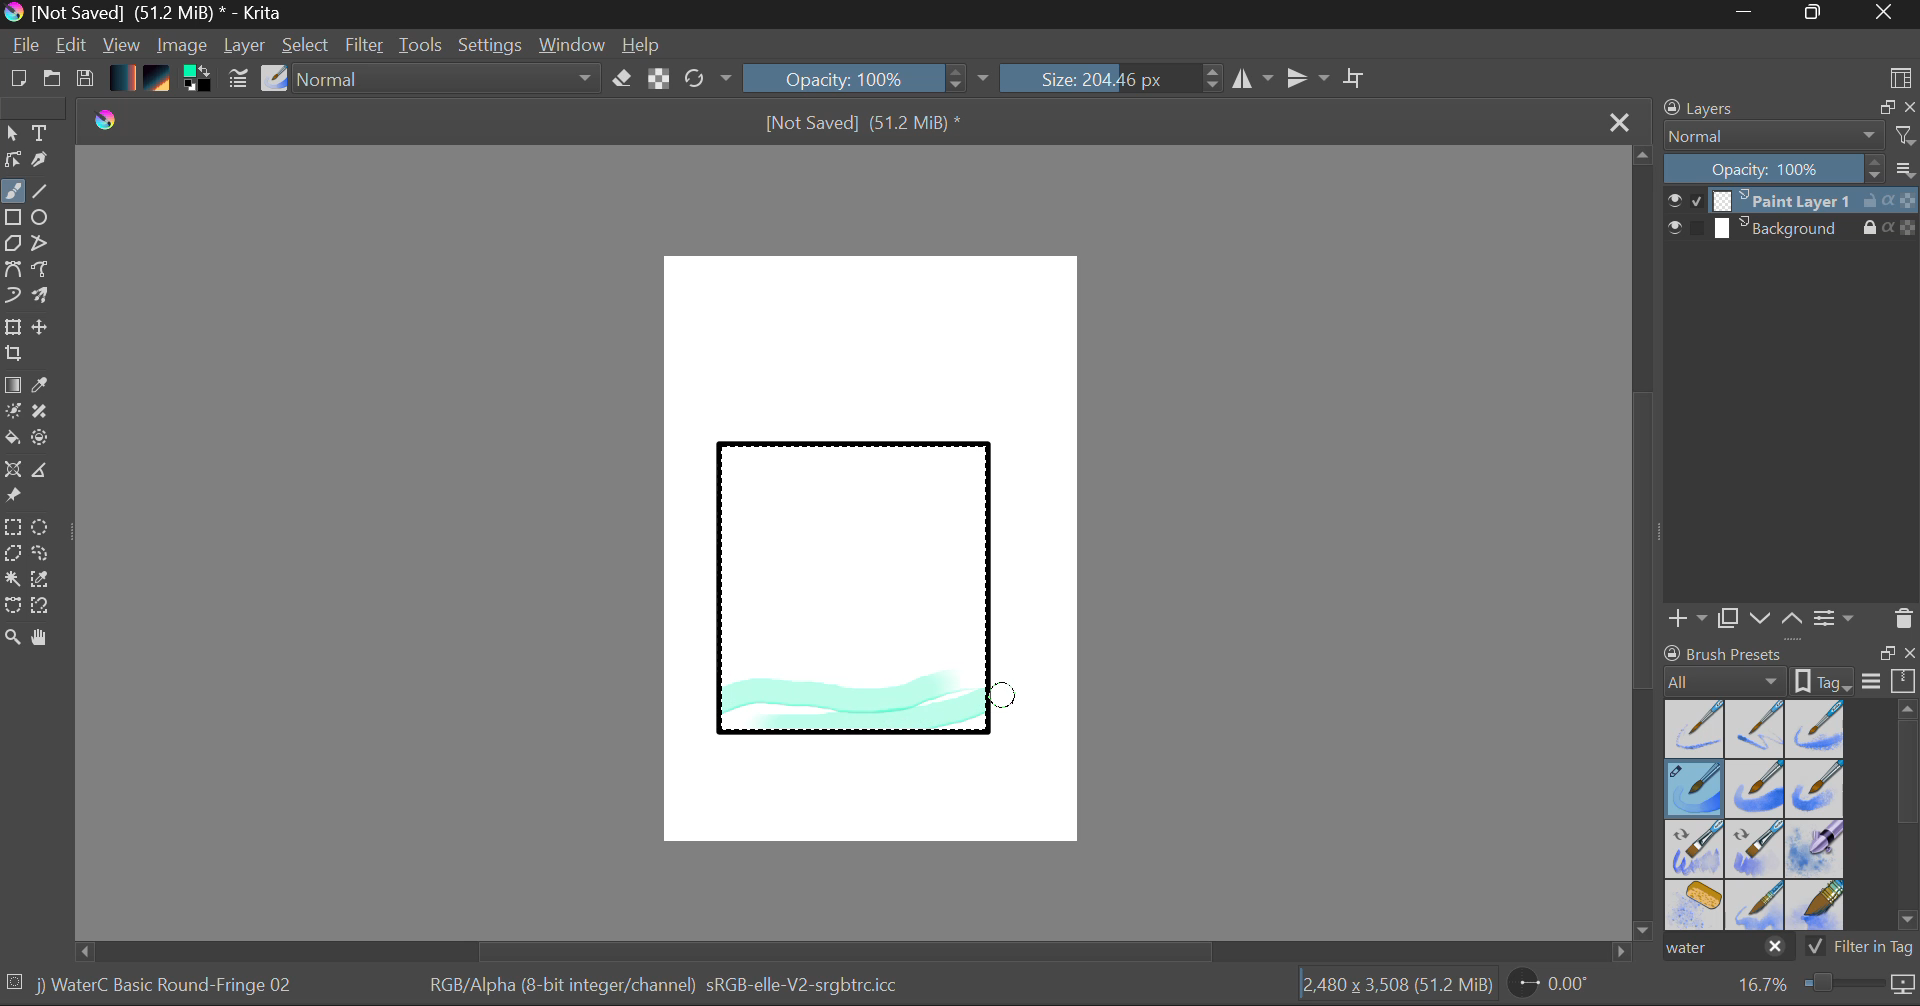 This screenshot has height=1006, width=1920. I want to click on Calligraphic Tool, so click(47, 164).